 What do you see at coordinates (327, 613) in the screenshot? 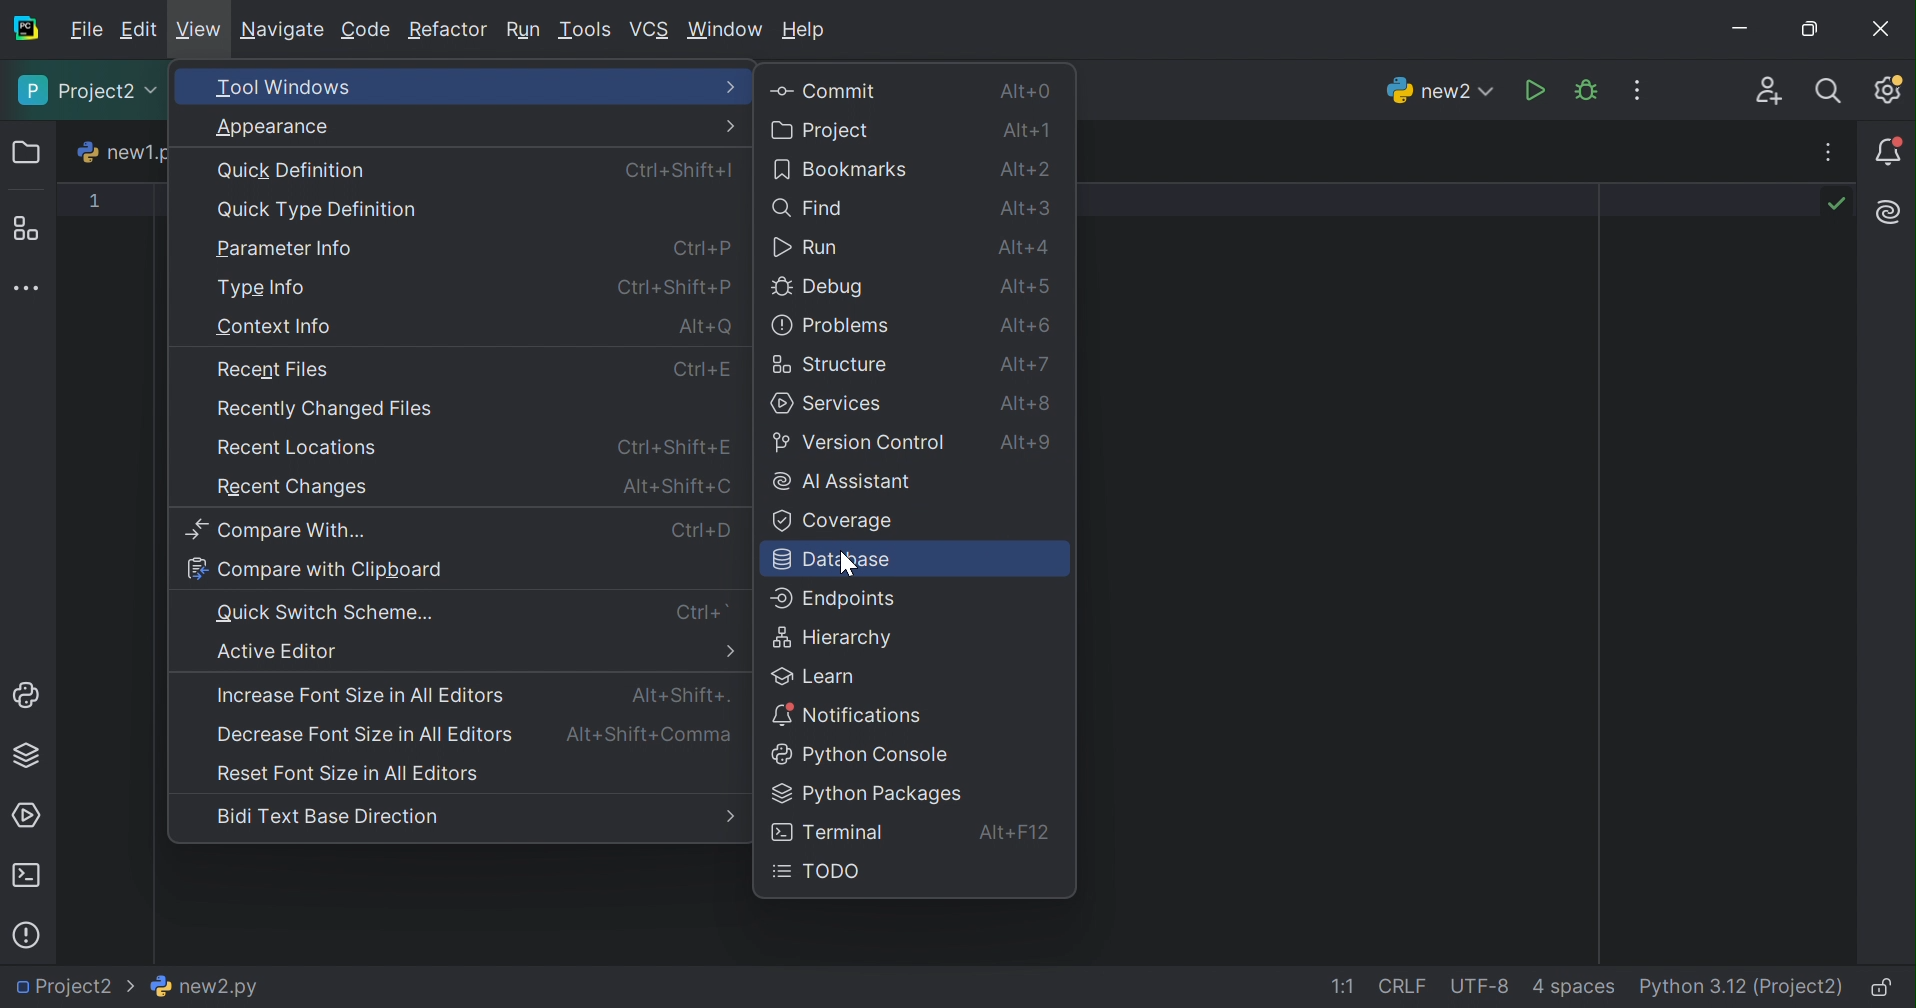
I see `Quick Switch Scheme...` at bounding box center [327, 613].